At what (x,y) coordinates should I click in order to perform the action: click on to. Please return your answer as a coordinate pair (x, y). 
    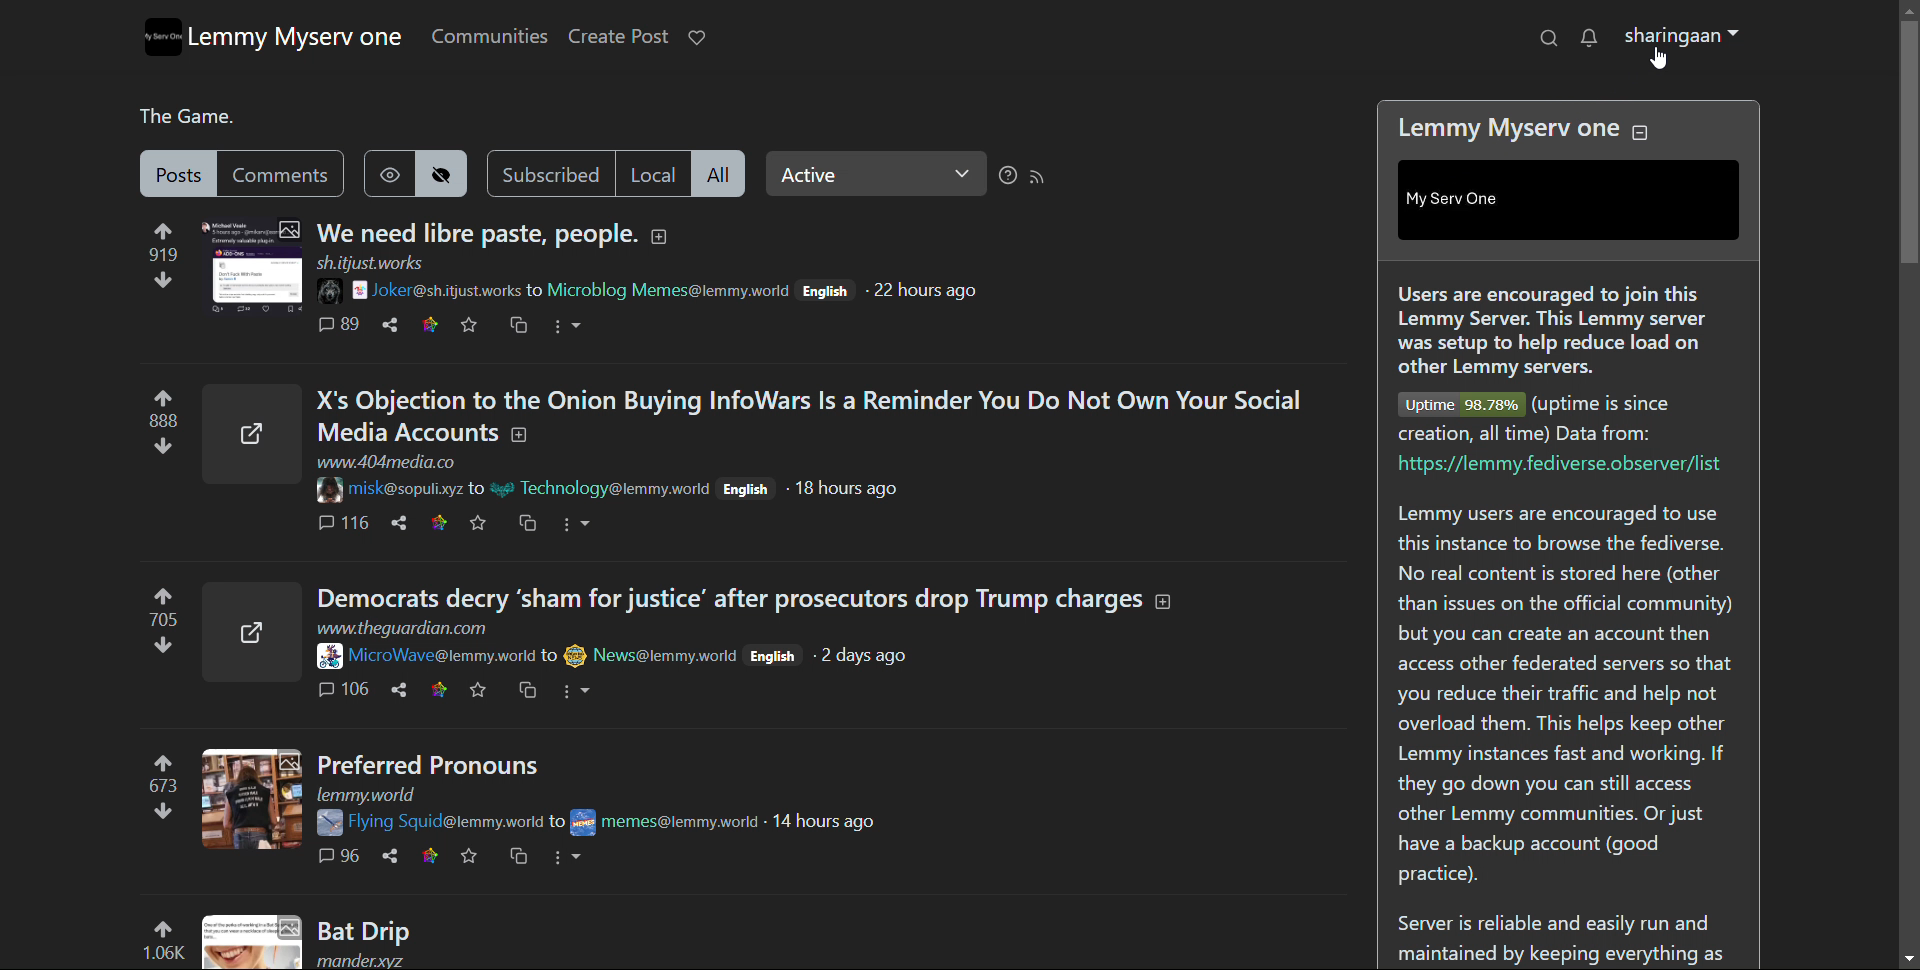
    Looking at the image, I should click on (550, 655).